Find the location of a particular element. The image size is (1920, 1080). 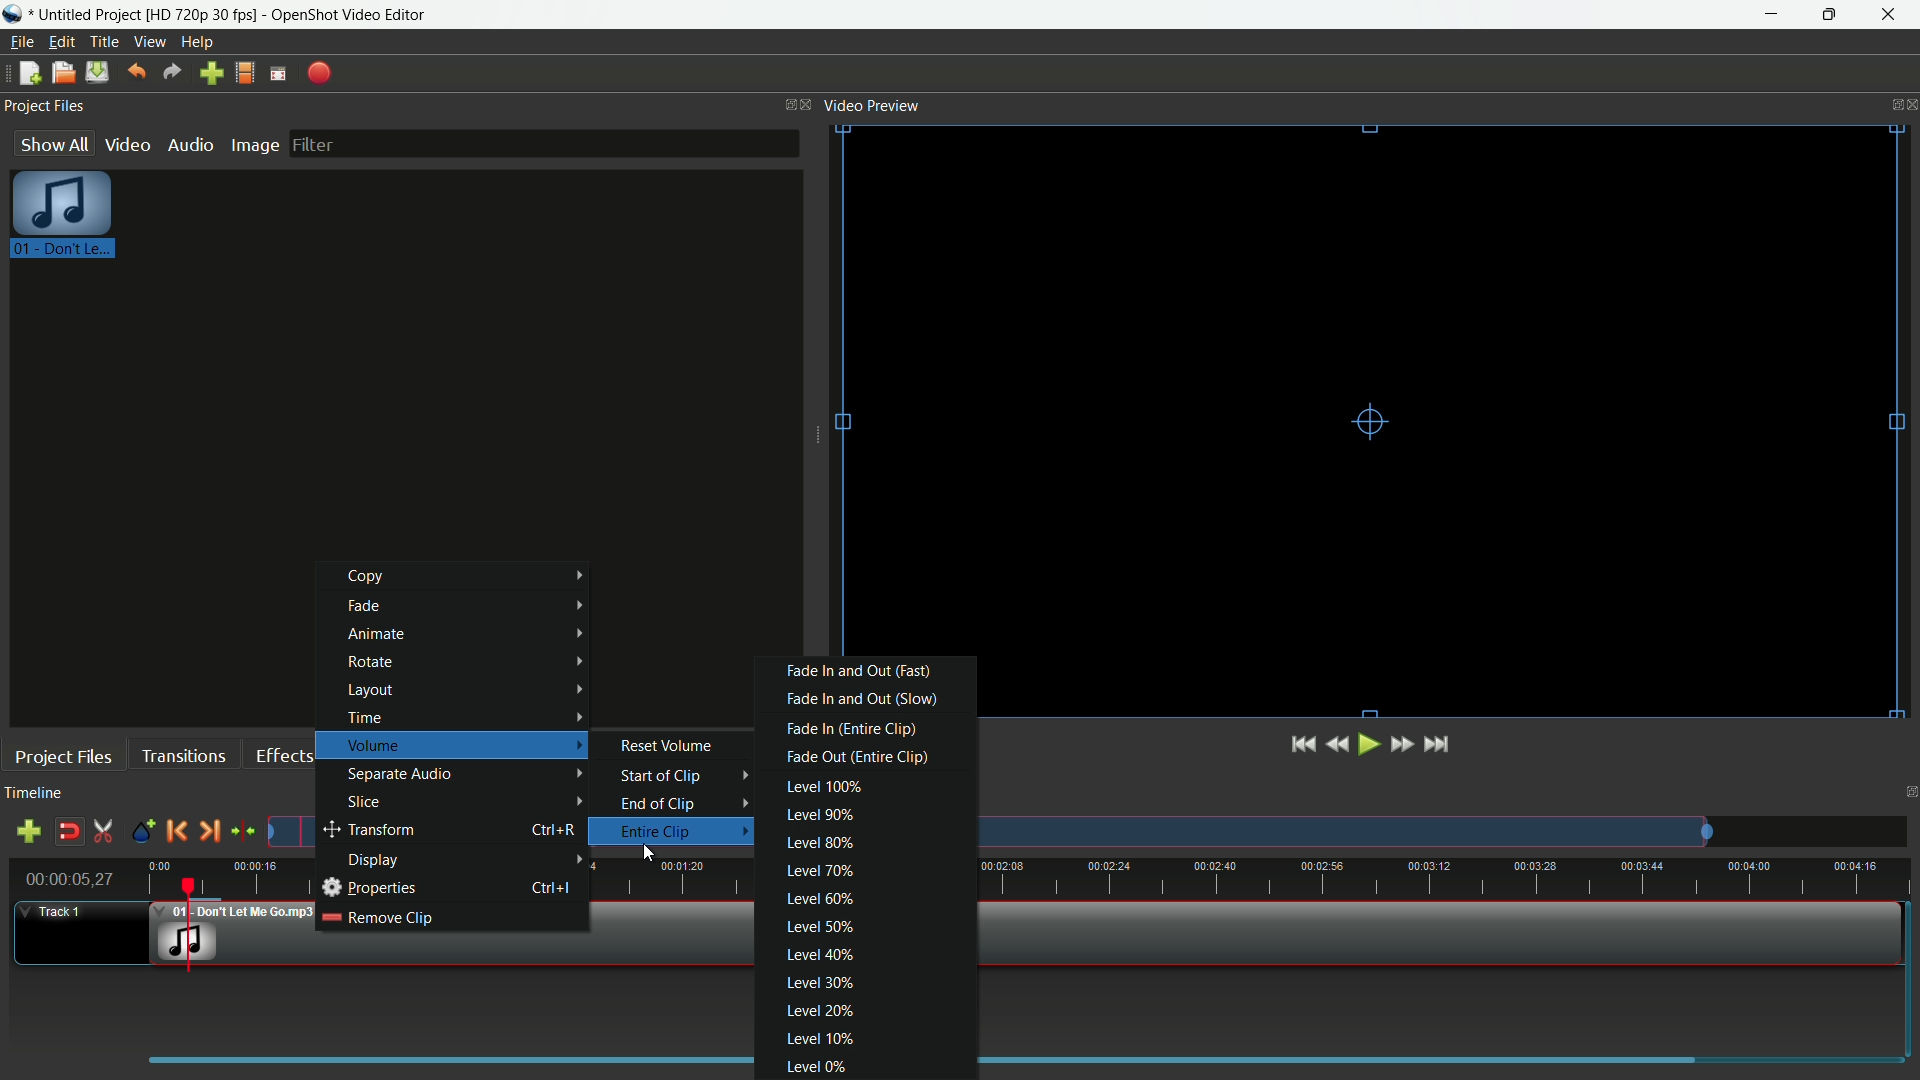

track preview is located at coordinates (1344, 831).